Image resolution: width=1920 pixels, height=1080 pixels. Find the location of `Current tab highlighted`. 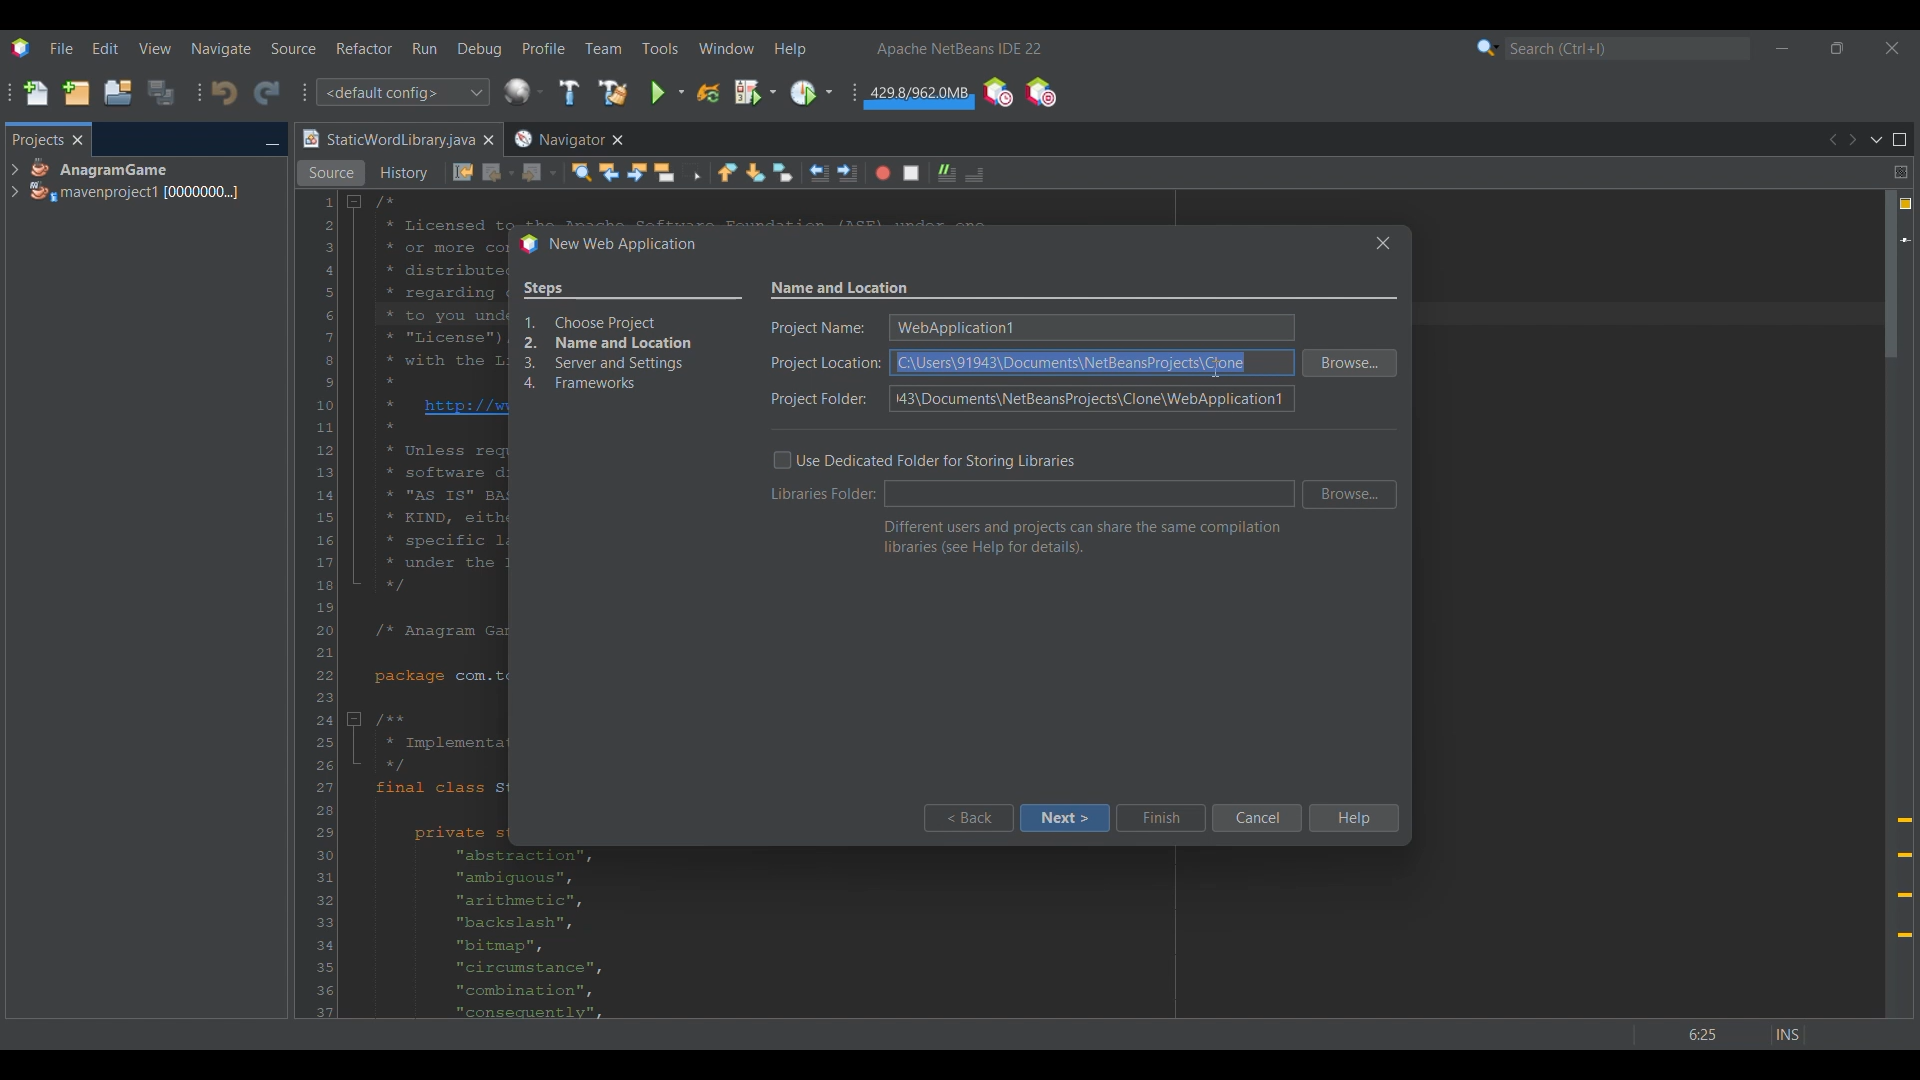

Current tab highlighted is located at coordinates (387, 140).